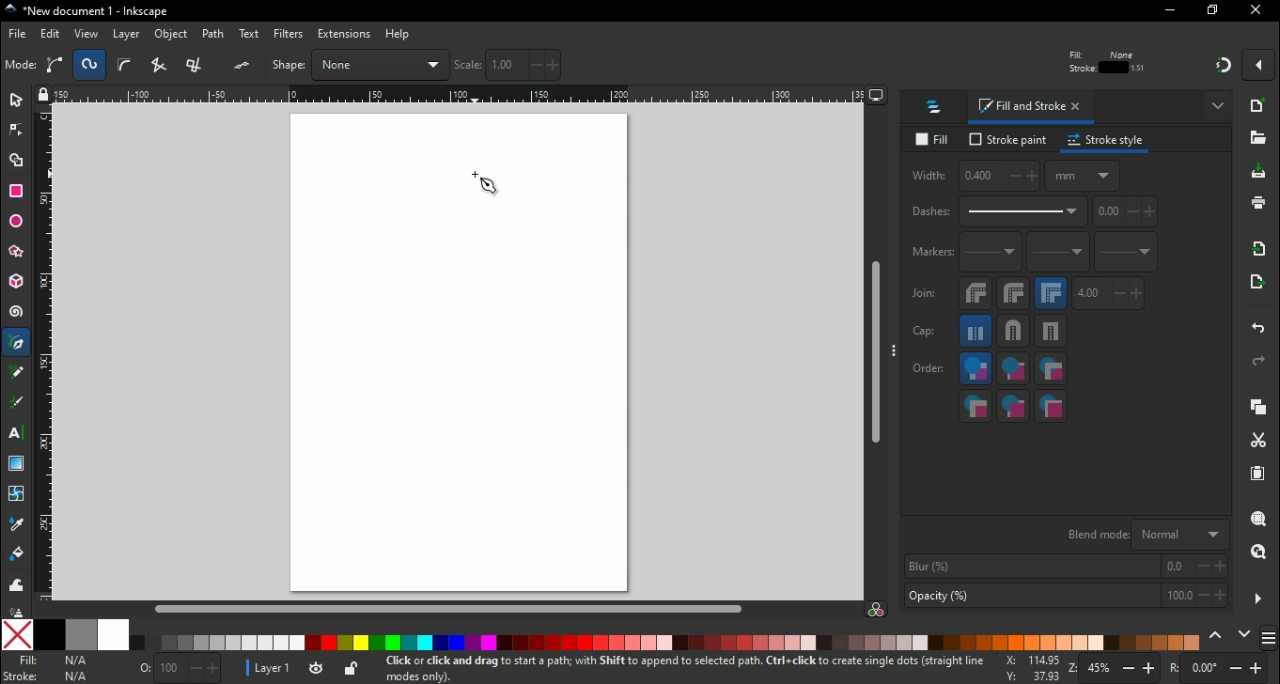 Image resolution: width=1280 pixels, height=684 pixels. I want to click on pencil tool, so click(17, 379).